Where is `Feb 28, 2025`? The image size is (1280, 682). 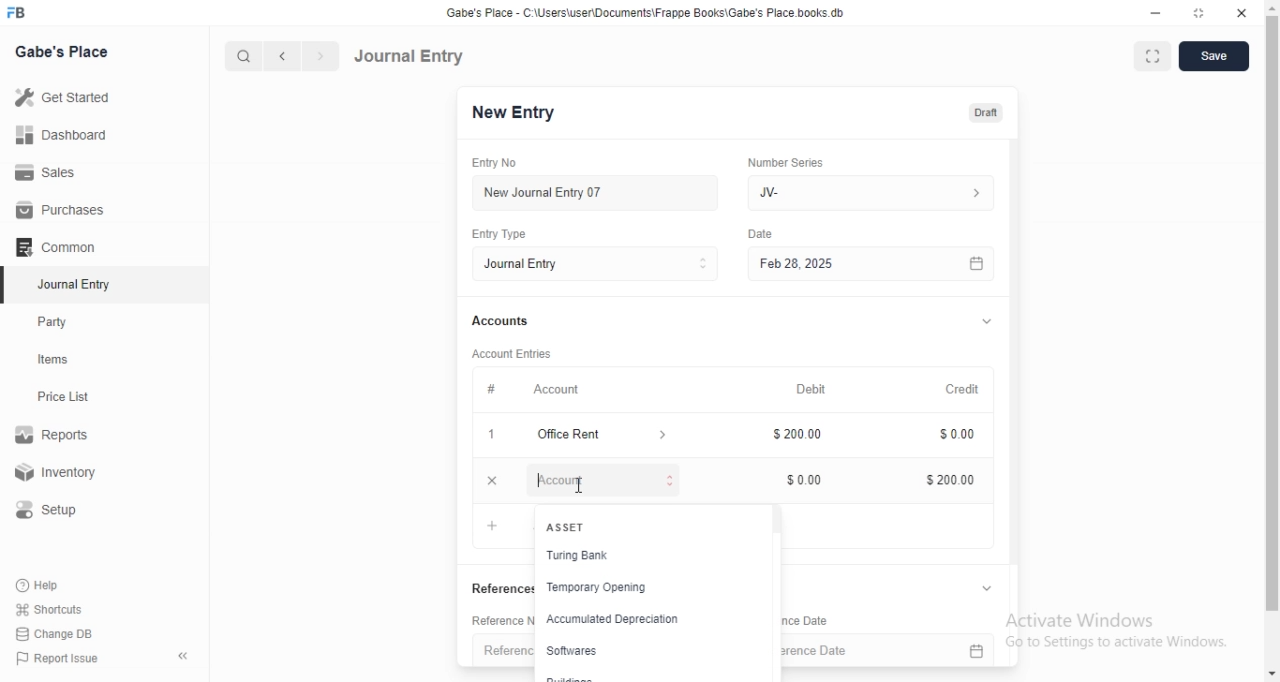
Feb 28, 2025 is located at coordinates (880, 265).